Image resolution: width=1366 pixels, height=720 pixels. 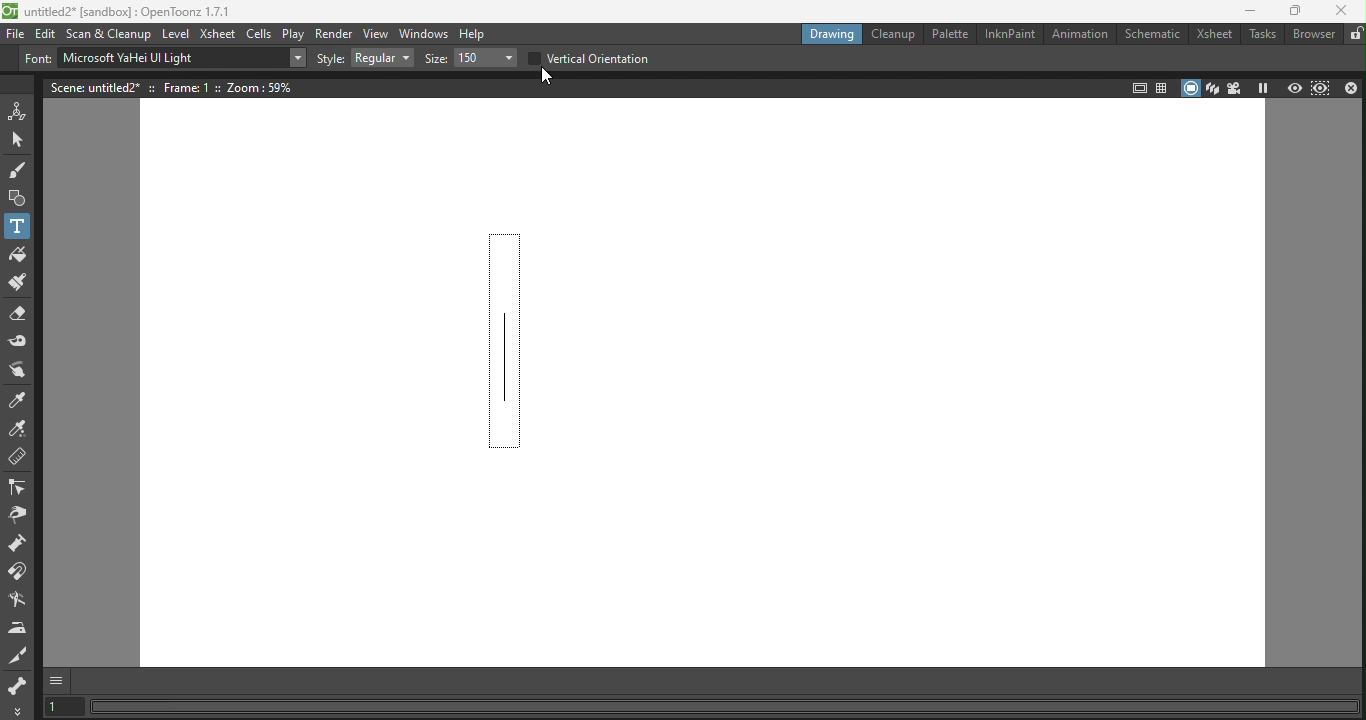 What do you see at coordinates (1233, 83) in the screenshot?
I see `Camera view` at bounding box center [1233, 83].